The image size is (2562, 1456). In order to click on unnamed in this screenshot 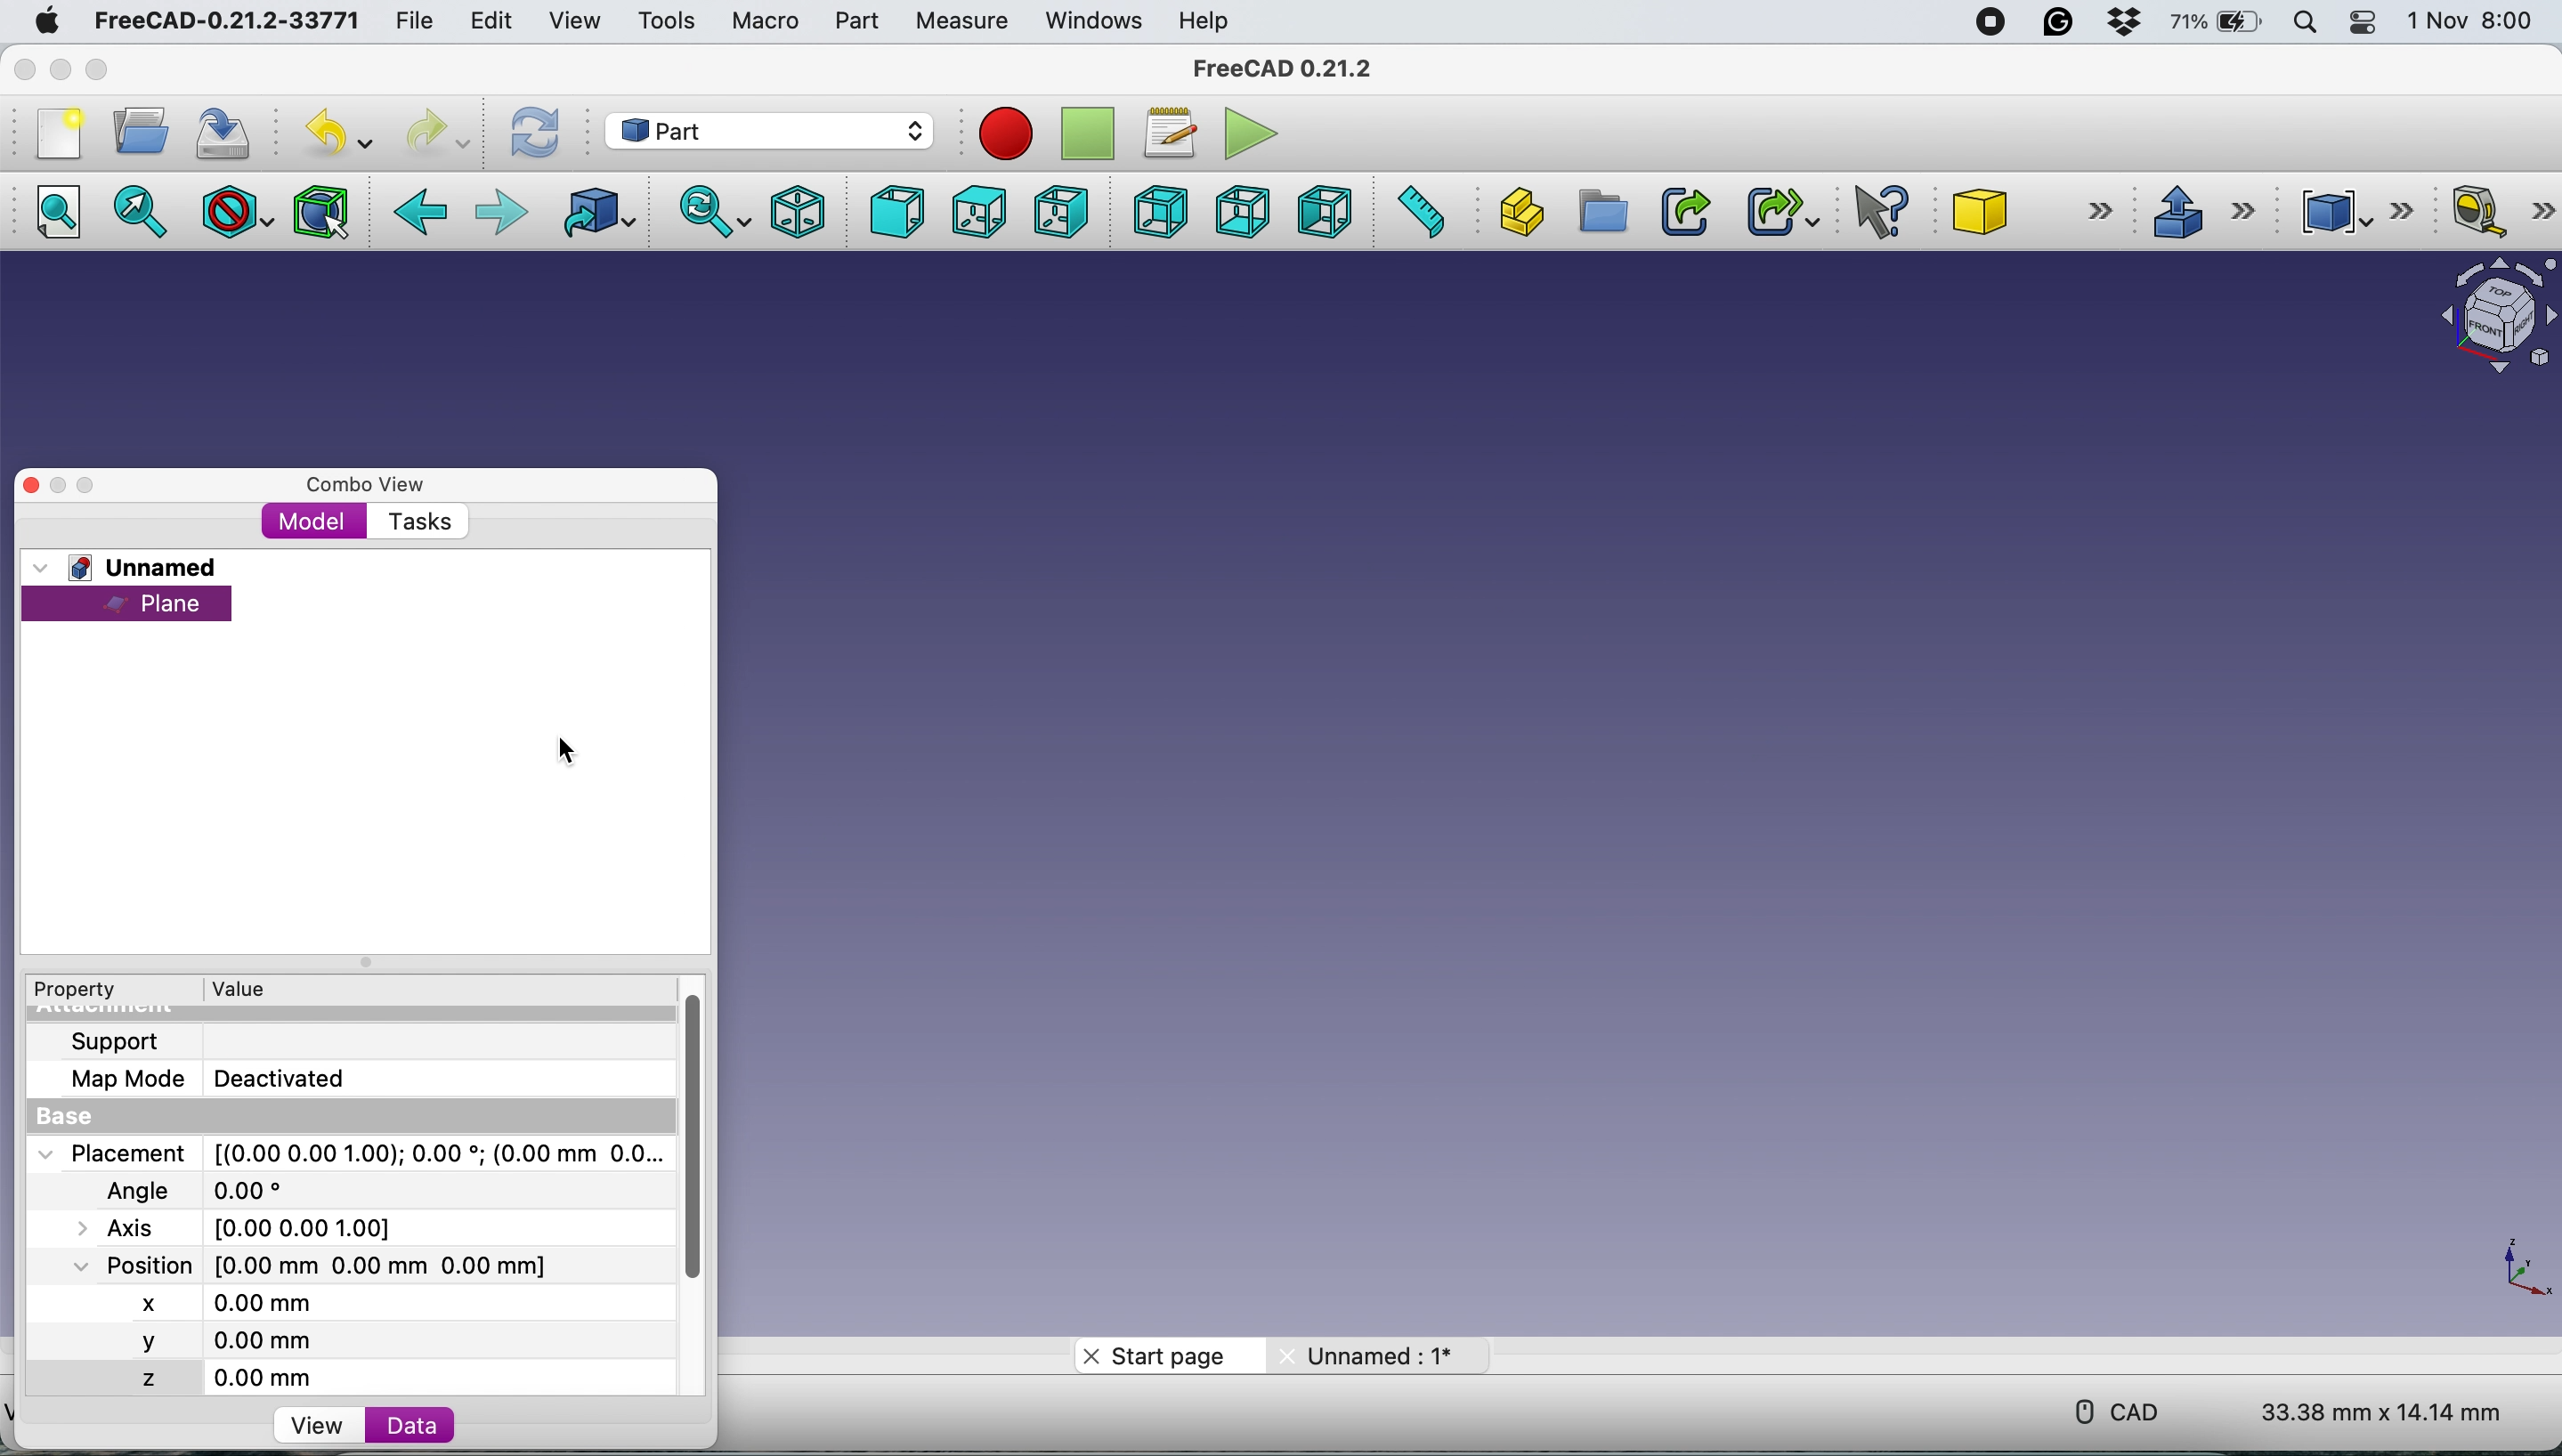, I will do `click(132, 567)`.